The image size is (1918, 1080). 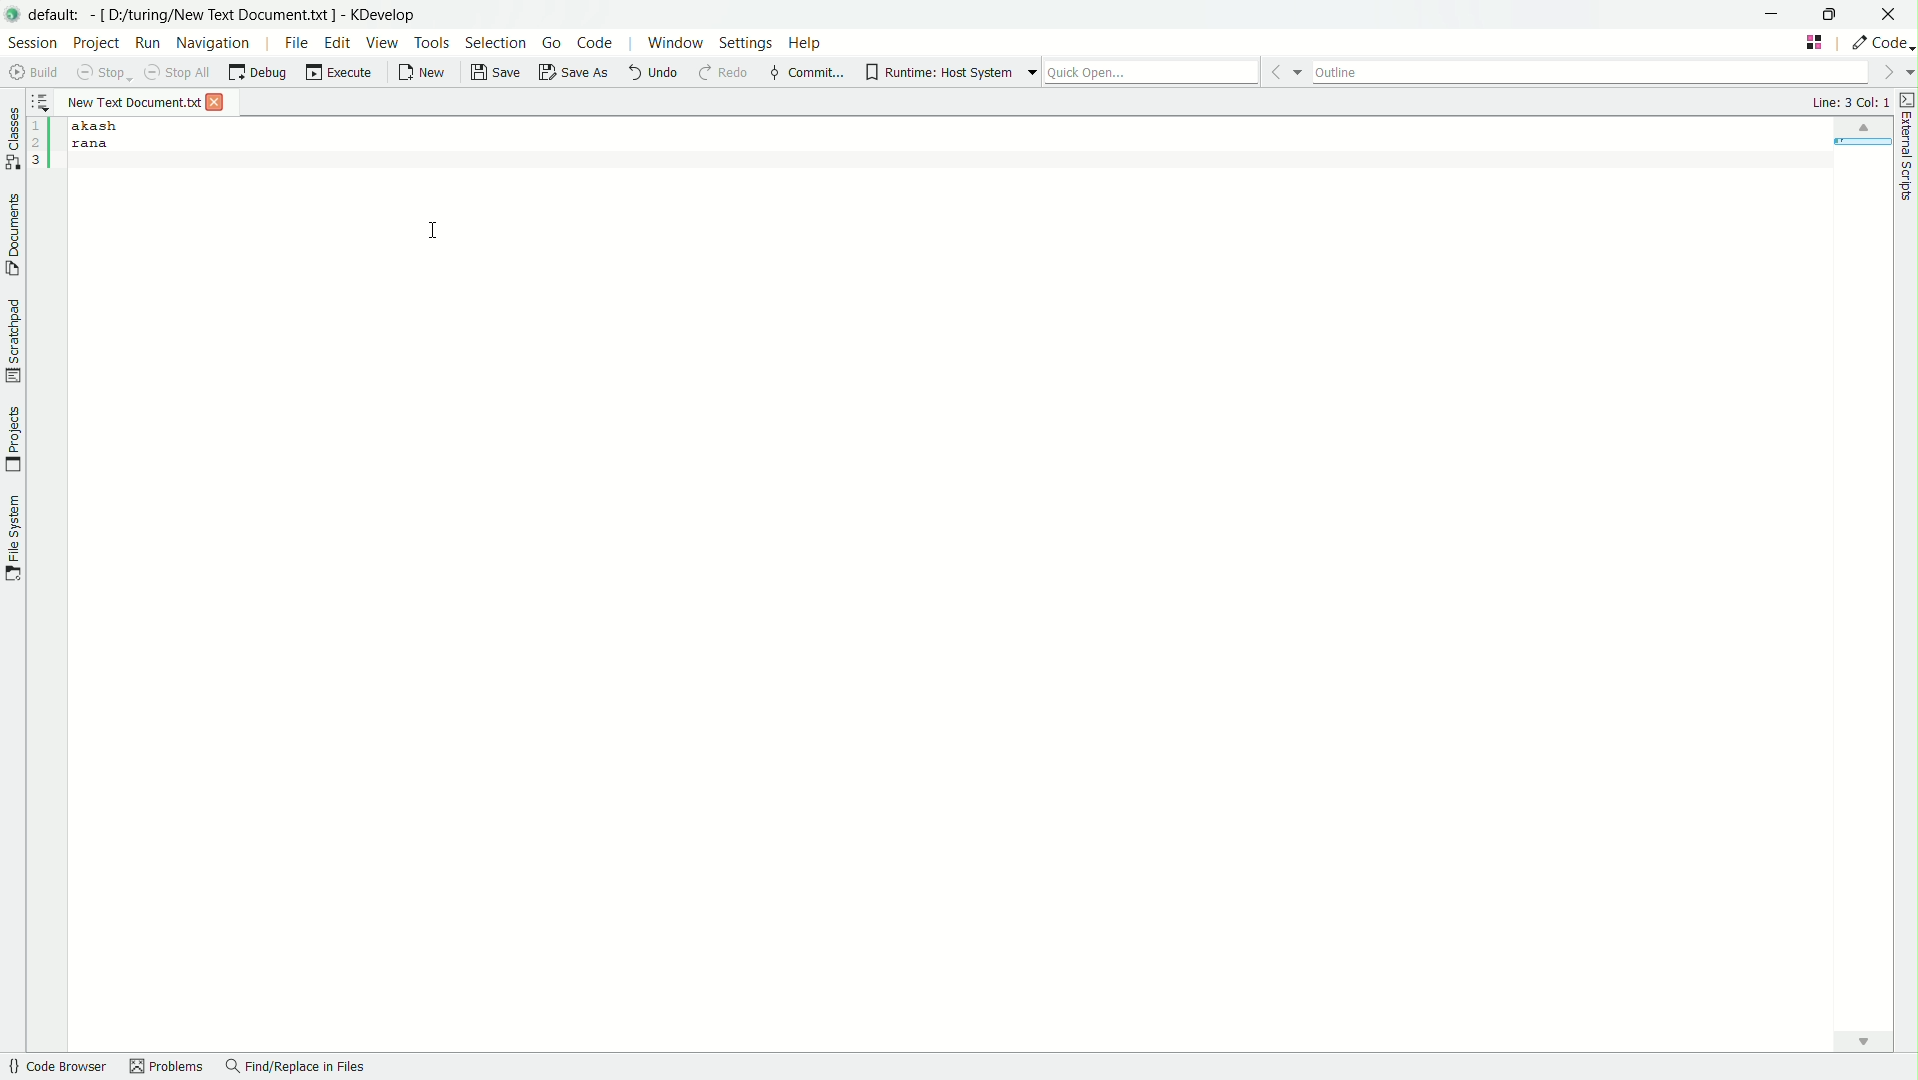 What do you see at coordinates (35, 72) in the screenshot?
I see `build` at bounding box center [35, 72].